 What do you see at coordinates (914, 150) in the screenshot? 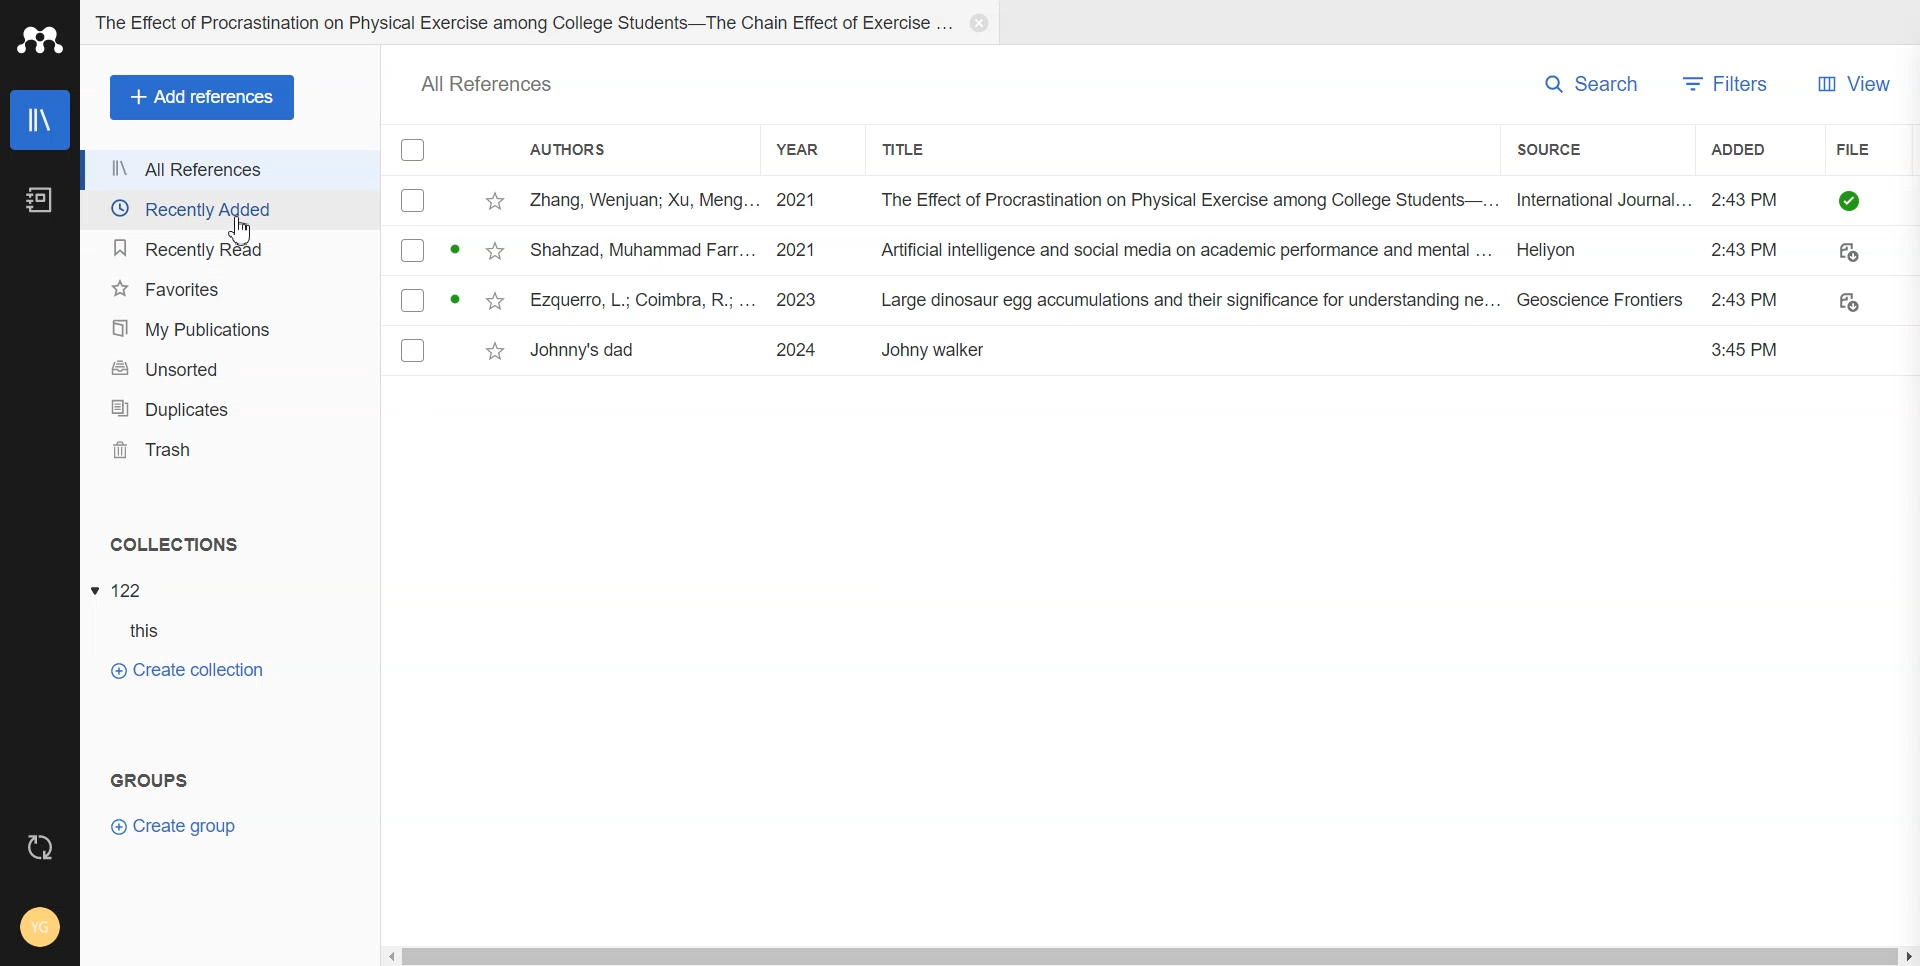
I see `Title` at bounding box center [914, 150].